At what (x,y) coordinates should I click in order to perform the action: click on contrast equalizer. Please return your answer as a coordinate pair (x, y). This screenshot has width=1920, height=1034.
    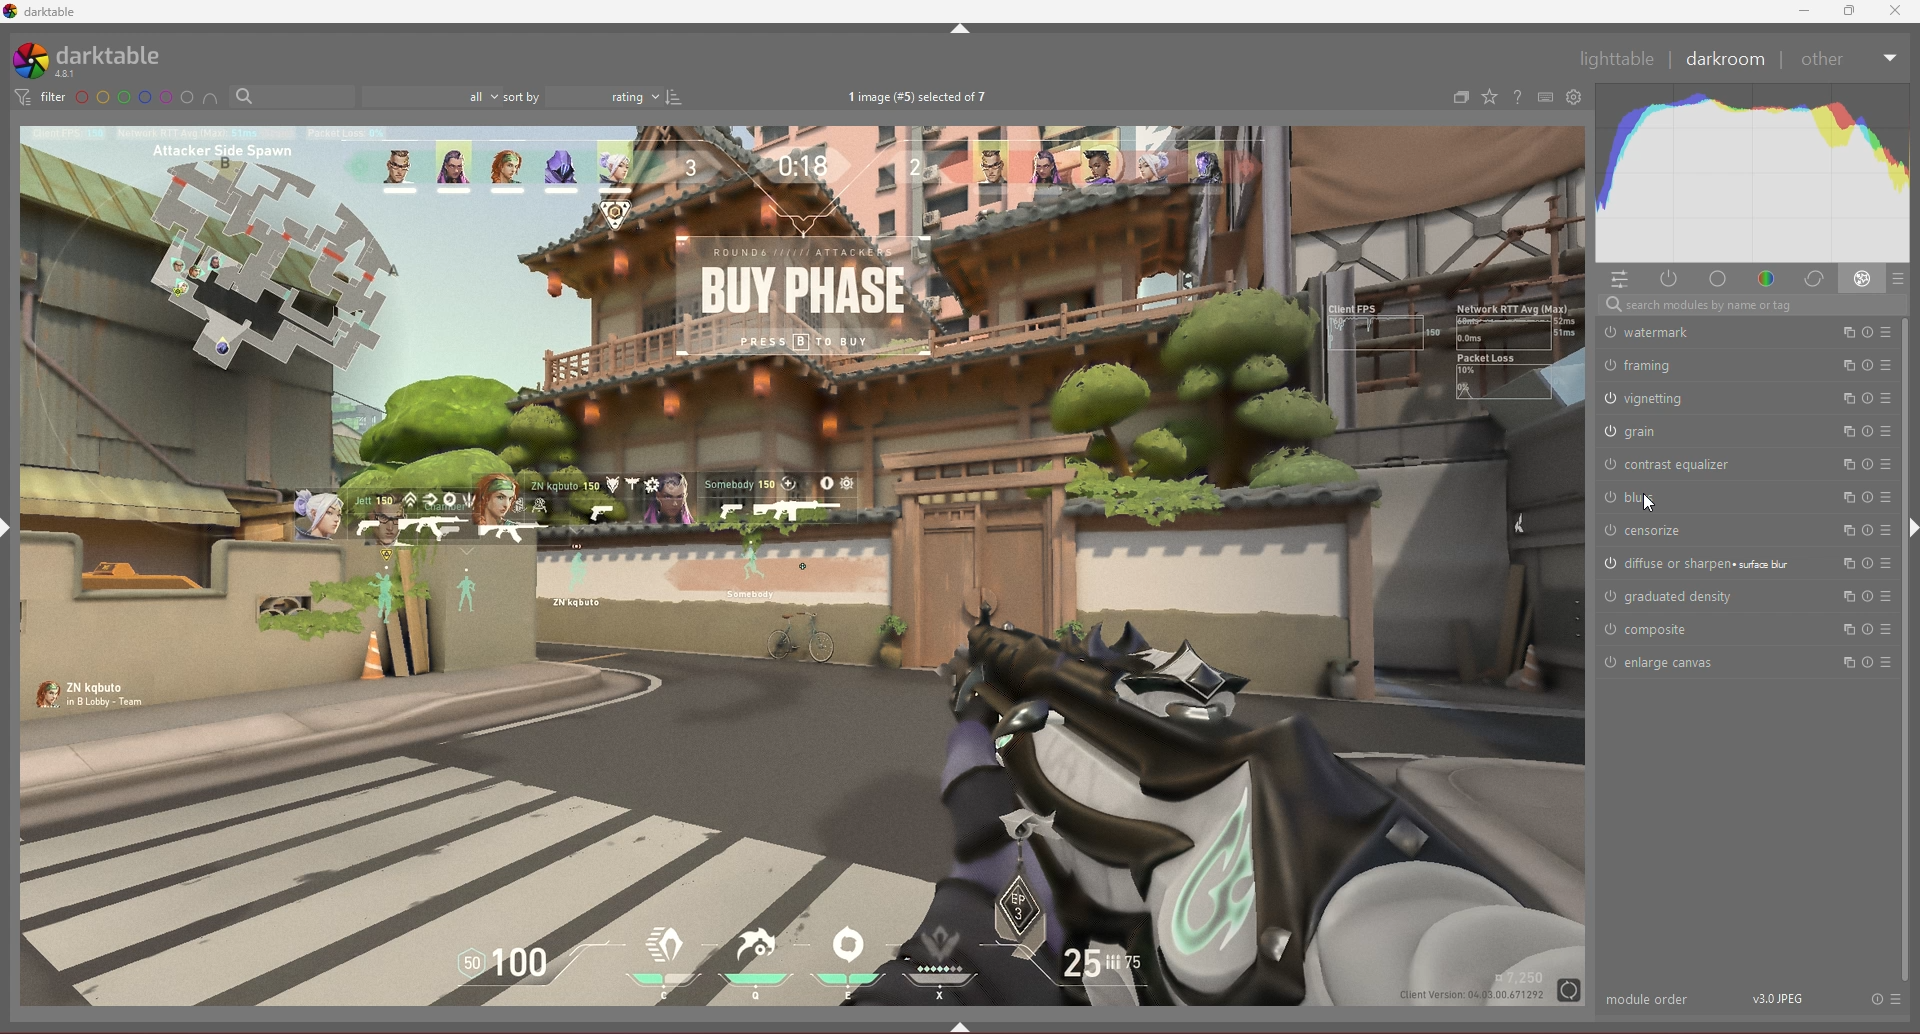
    Looking at the image, I should click on (1681, 465).